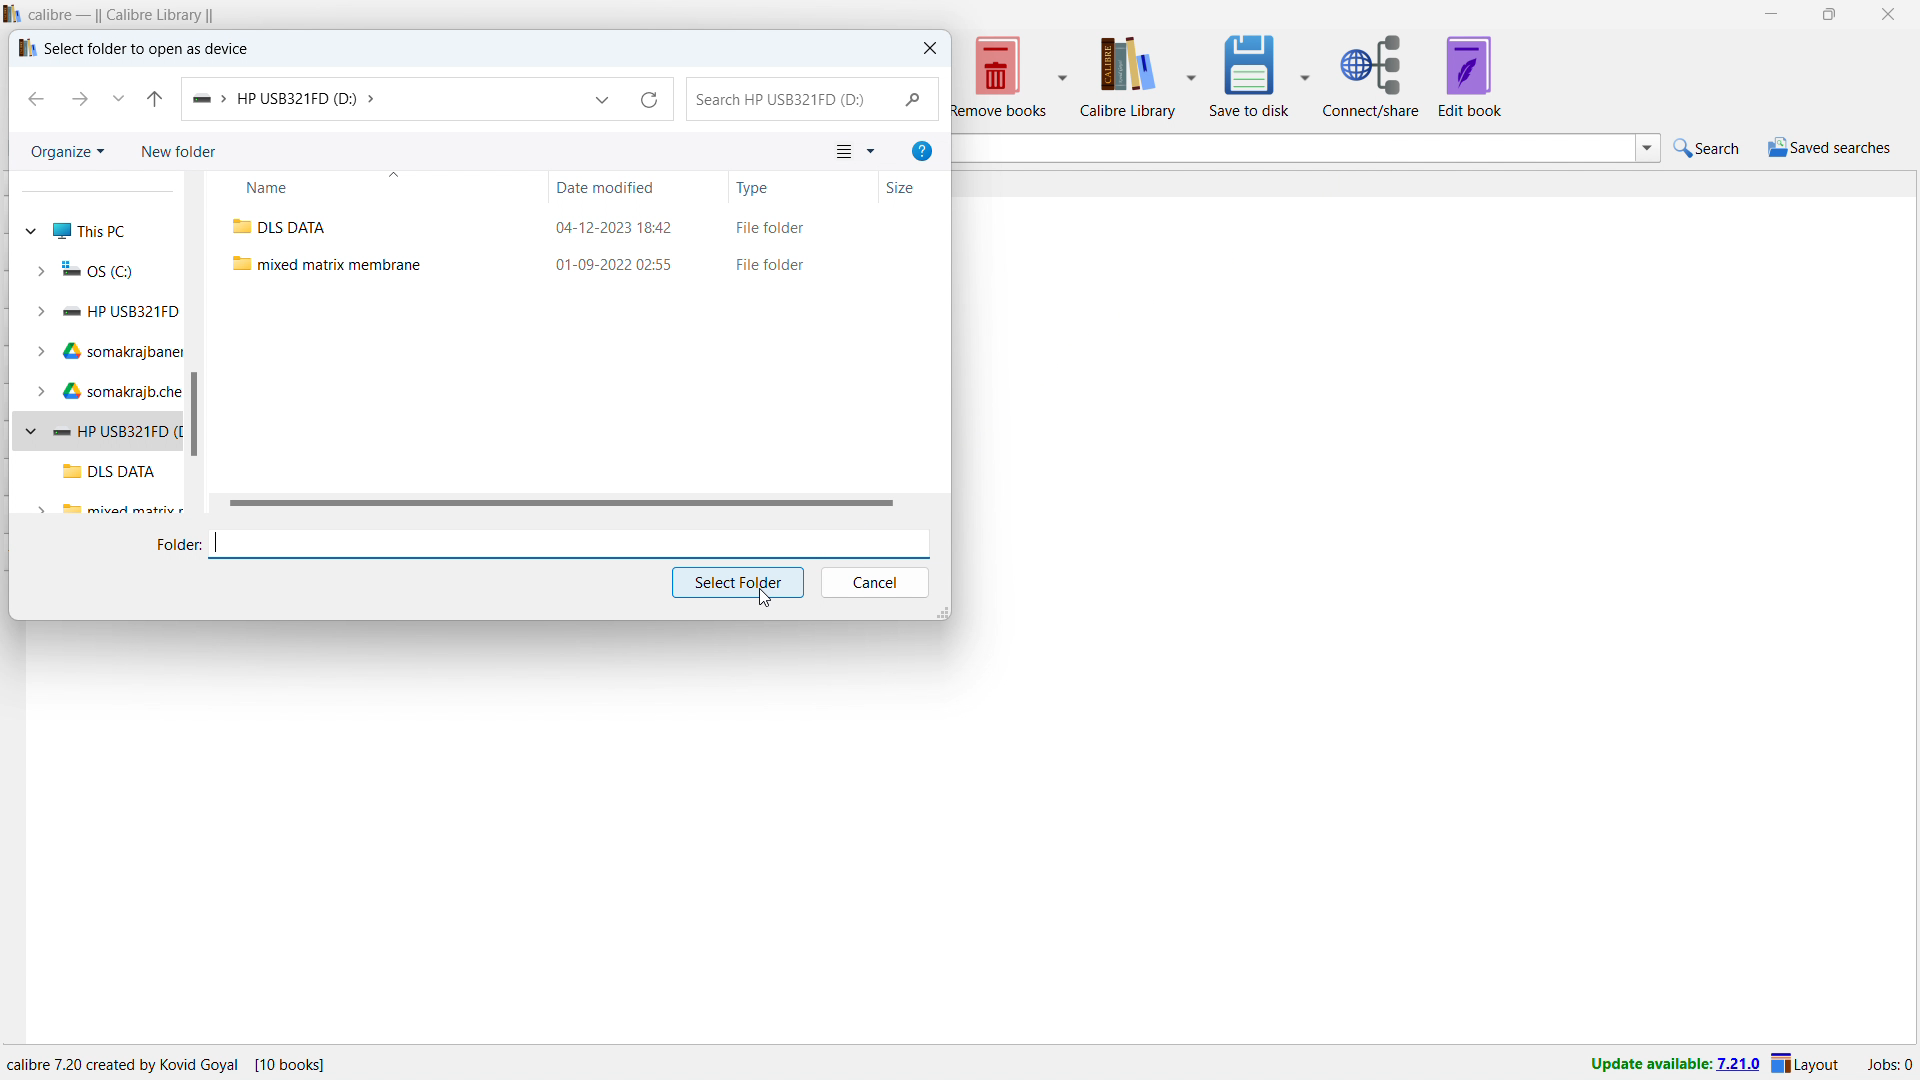  I want to click on layout, so click(1808, 1065).